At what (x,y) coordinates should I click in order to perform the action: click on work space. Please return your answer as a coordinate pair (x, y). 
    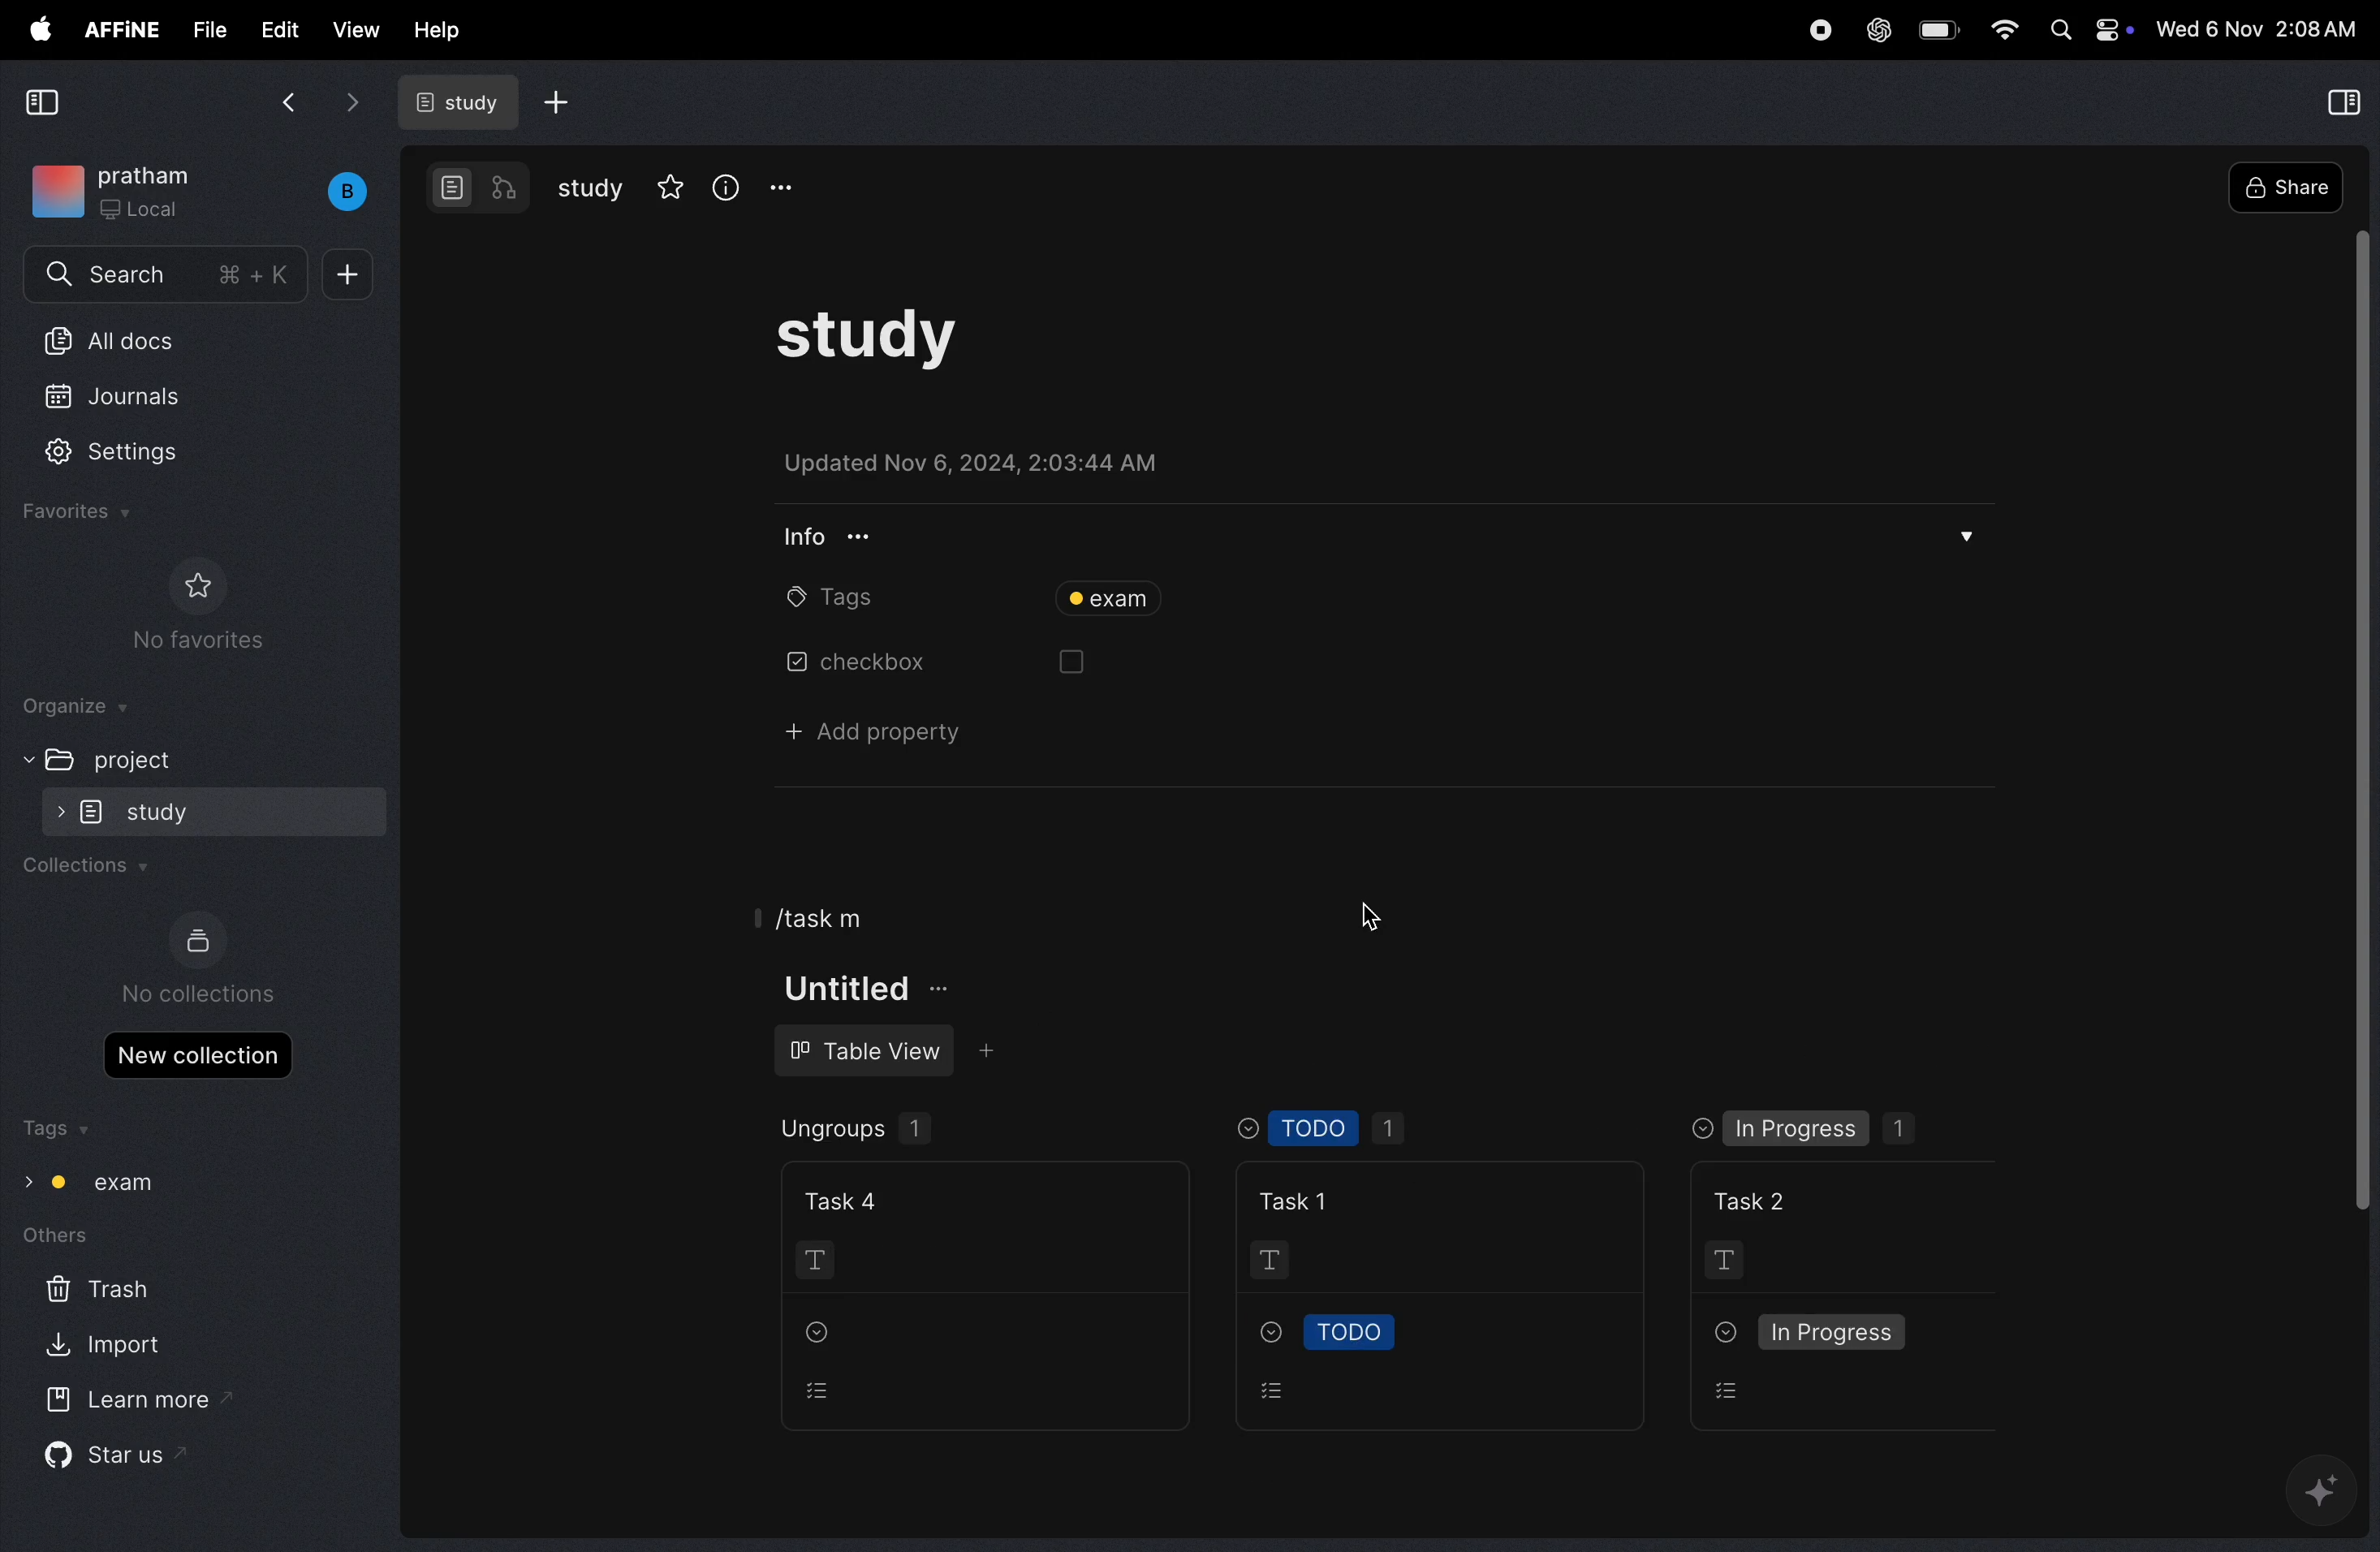
    Looking at the image, I should click on (197, 194).